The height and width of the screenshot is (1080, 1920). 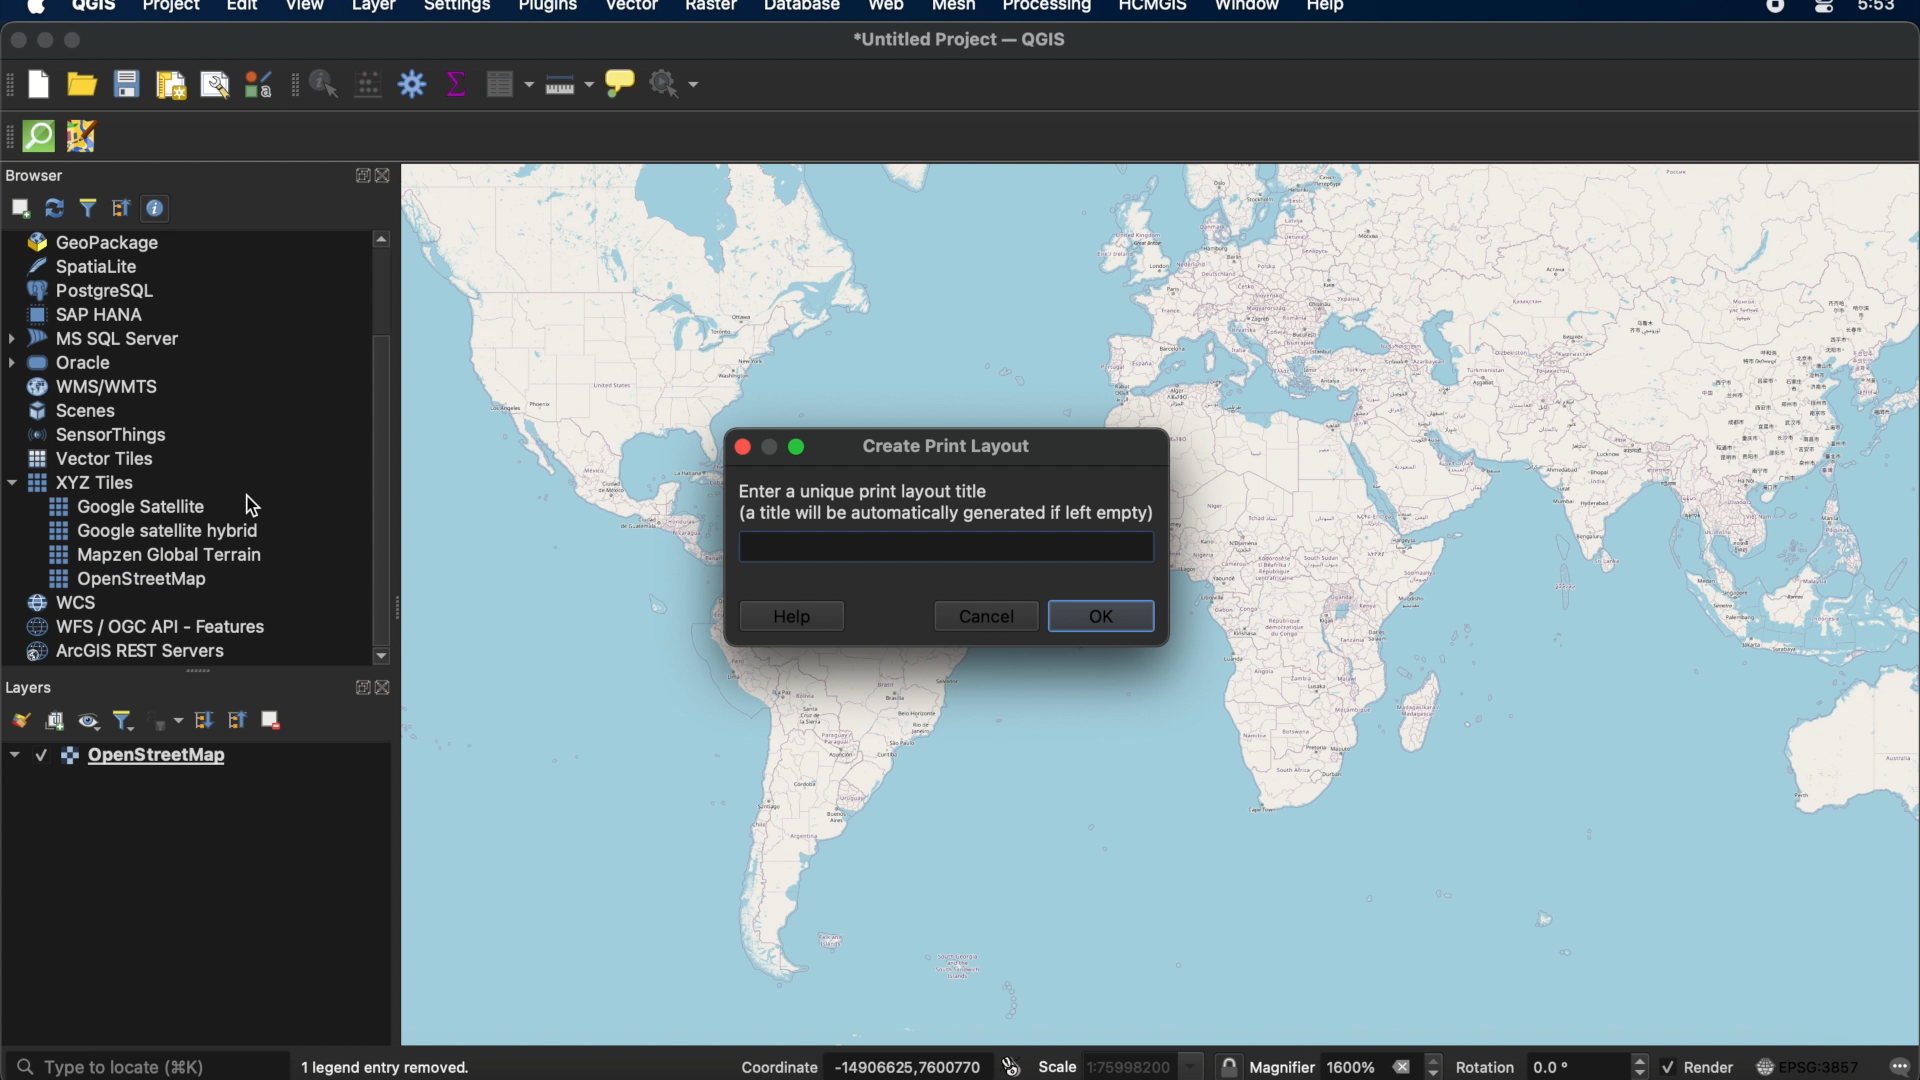 What do you see at coordinates (770, 444) in the screenshot?
I see `inactive minimize icon` at bounding box center [770, 444].